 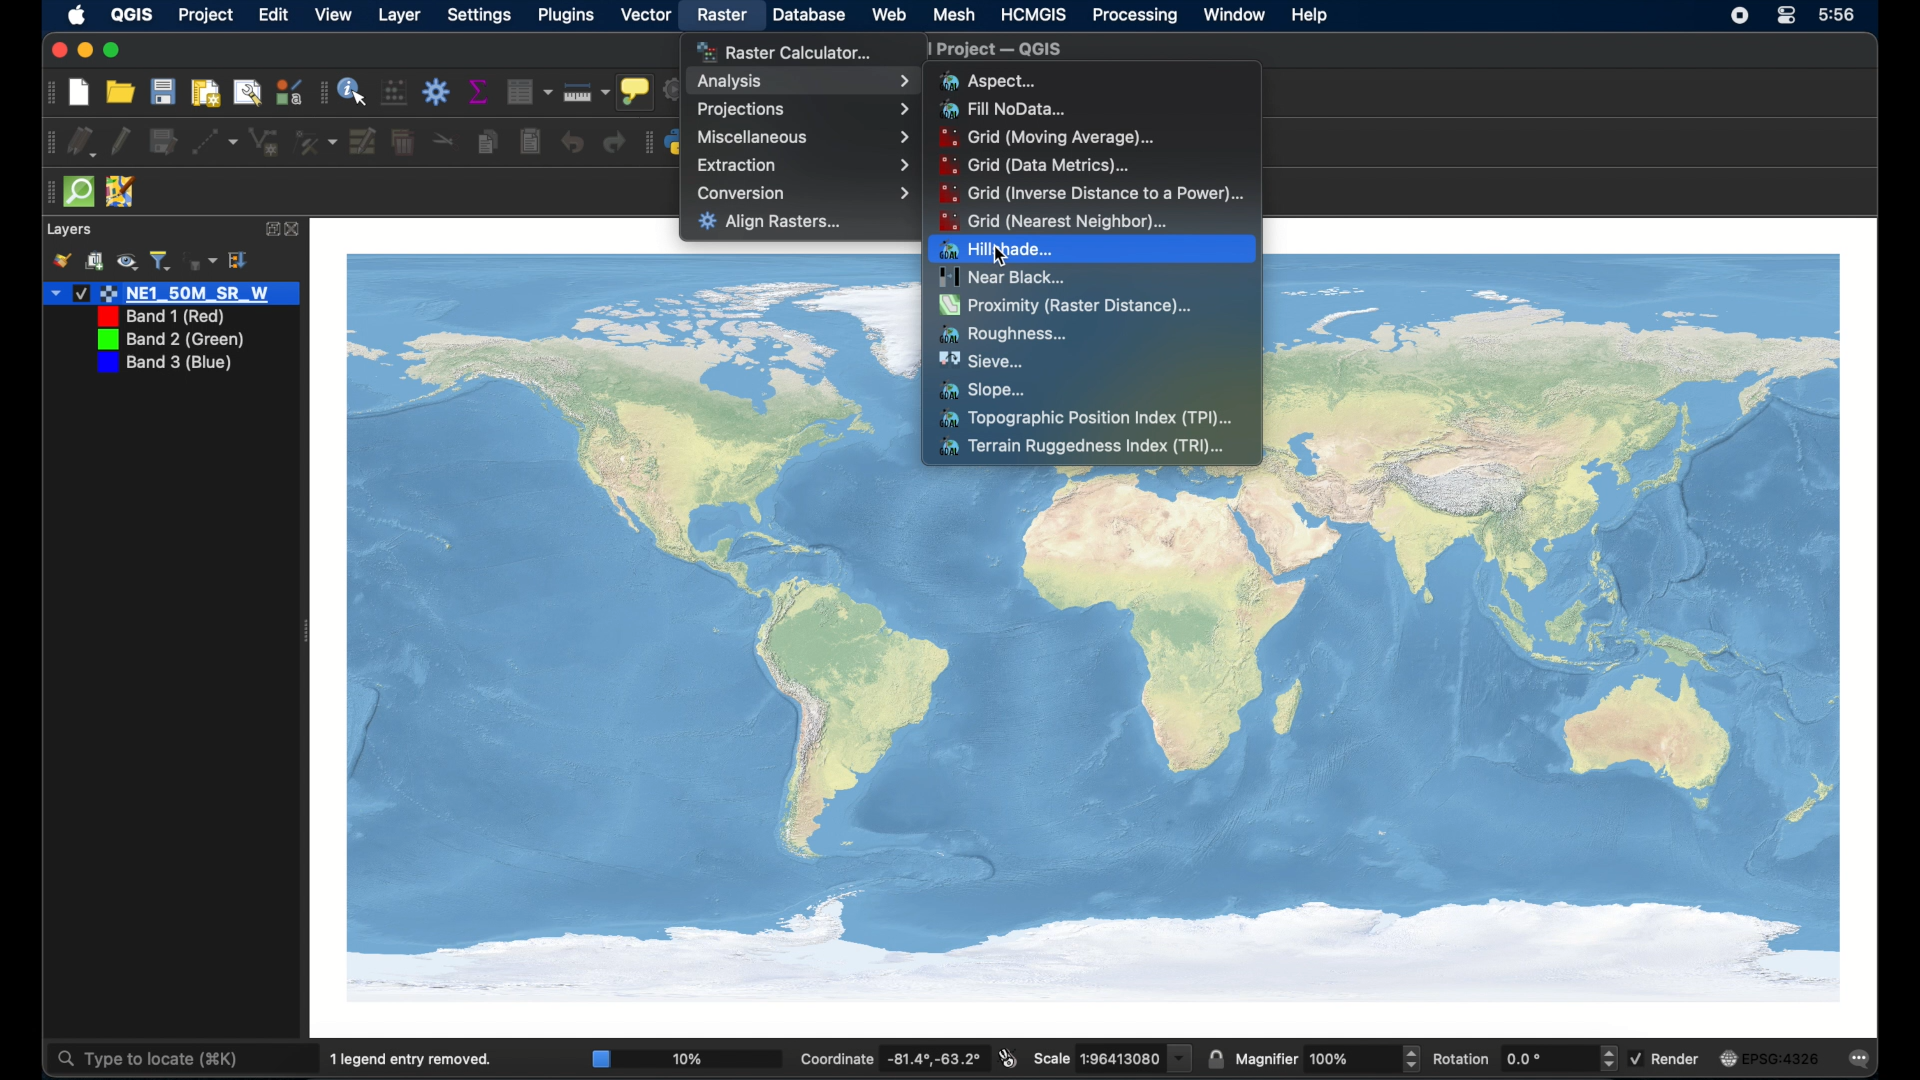 I want to click on toggle extents and mouse display  position, so click(x=1009, y=1058).